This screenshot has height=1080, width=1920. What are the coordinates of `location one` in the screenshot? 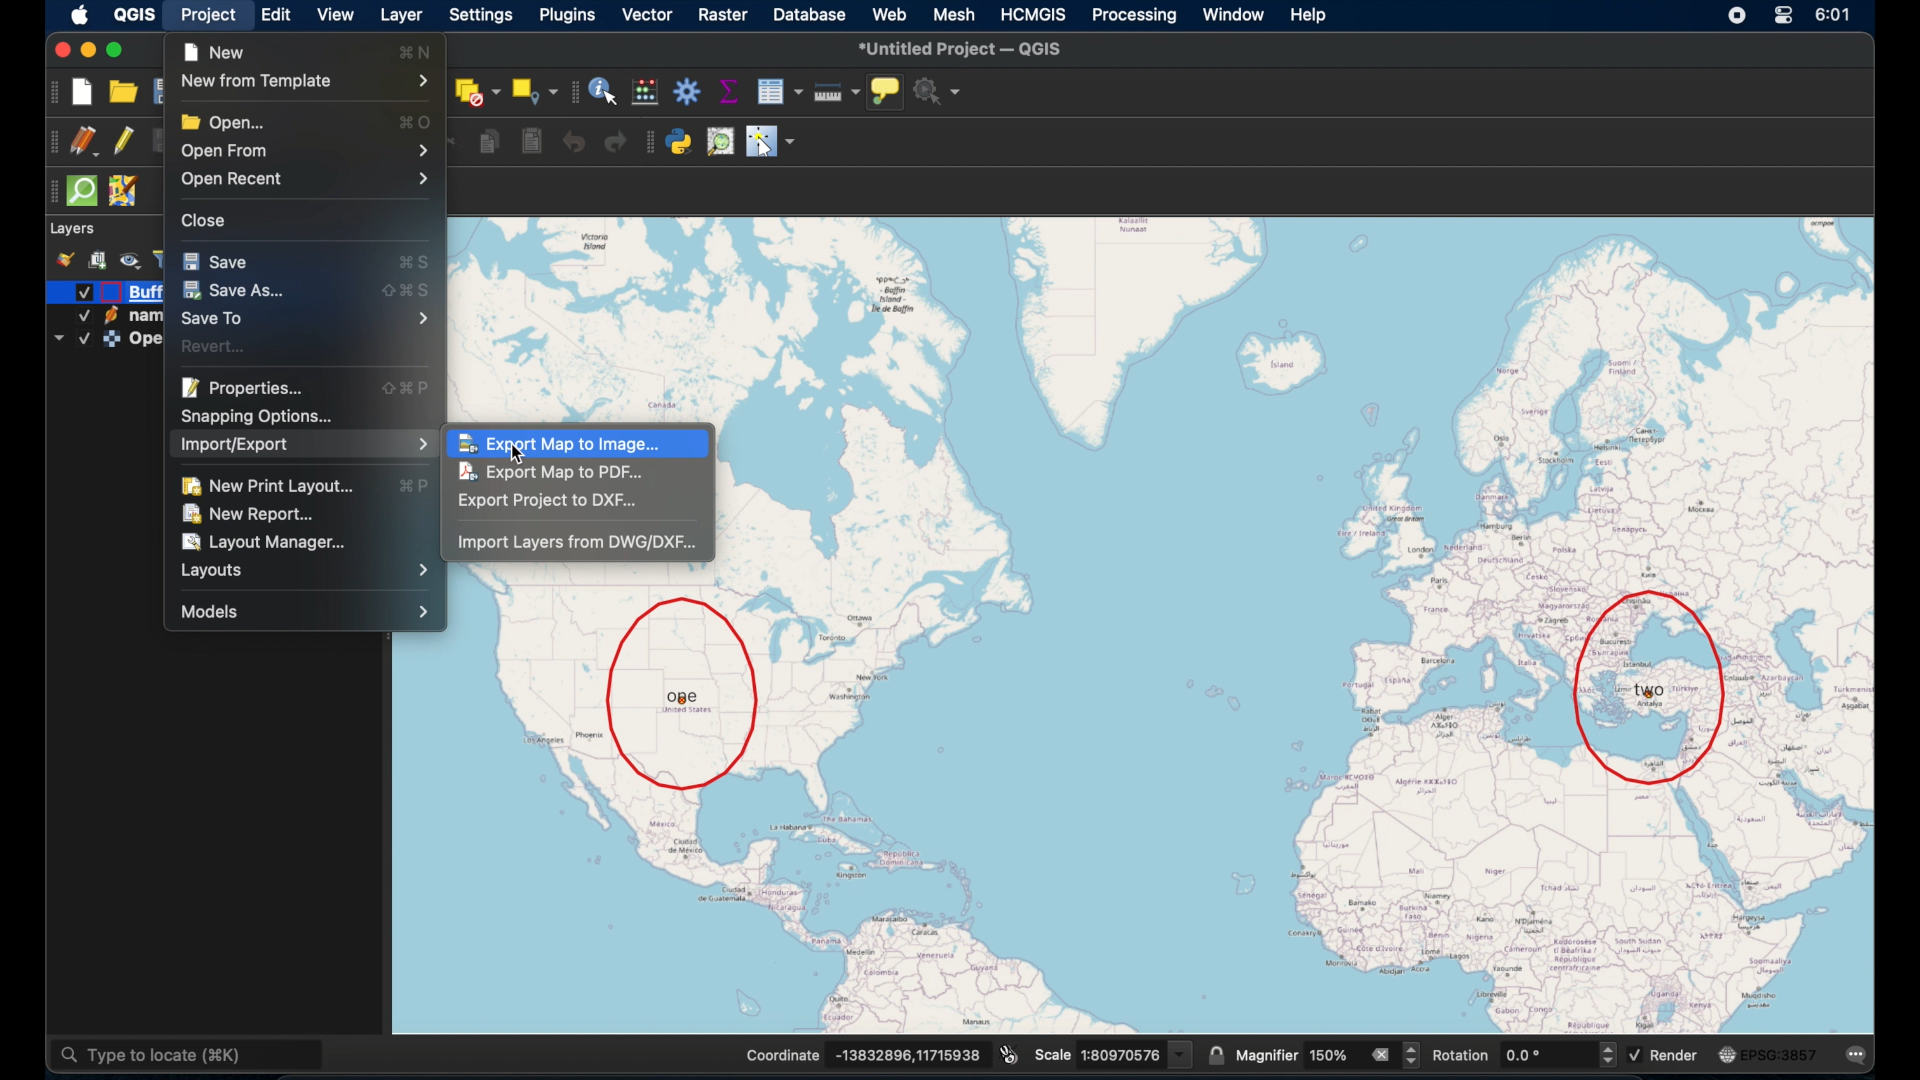 It's located at (684, 694).